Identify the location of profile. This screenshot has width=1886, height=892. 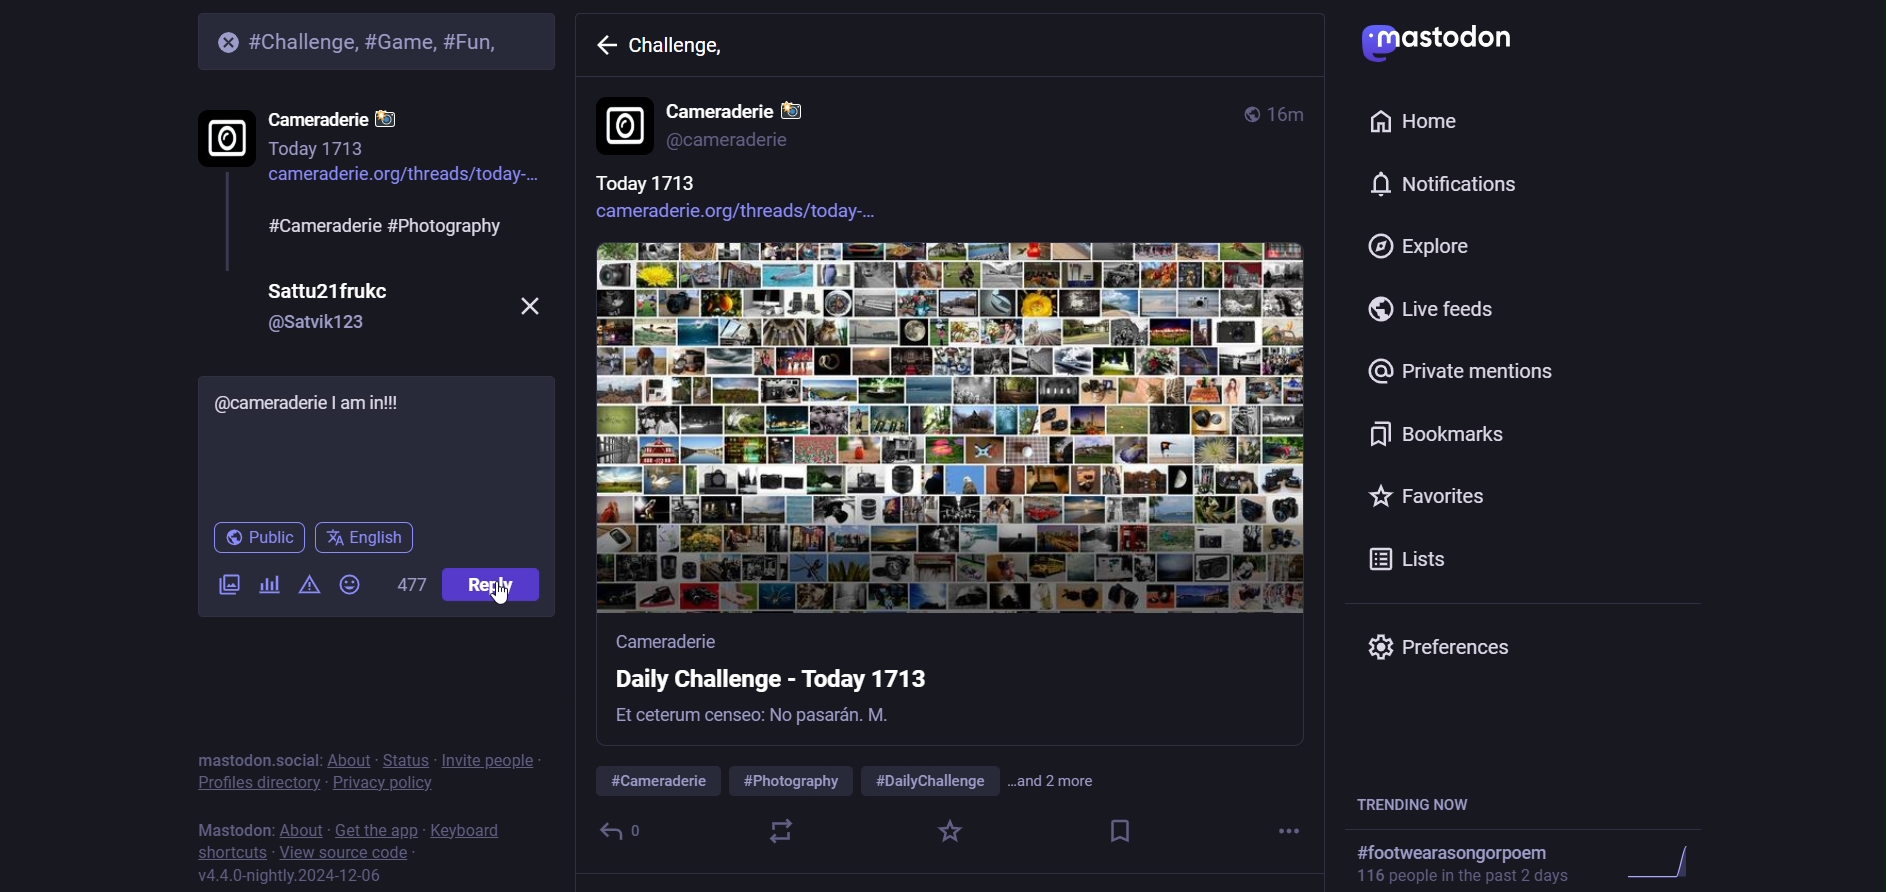
(258, 783).